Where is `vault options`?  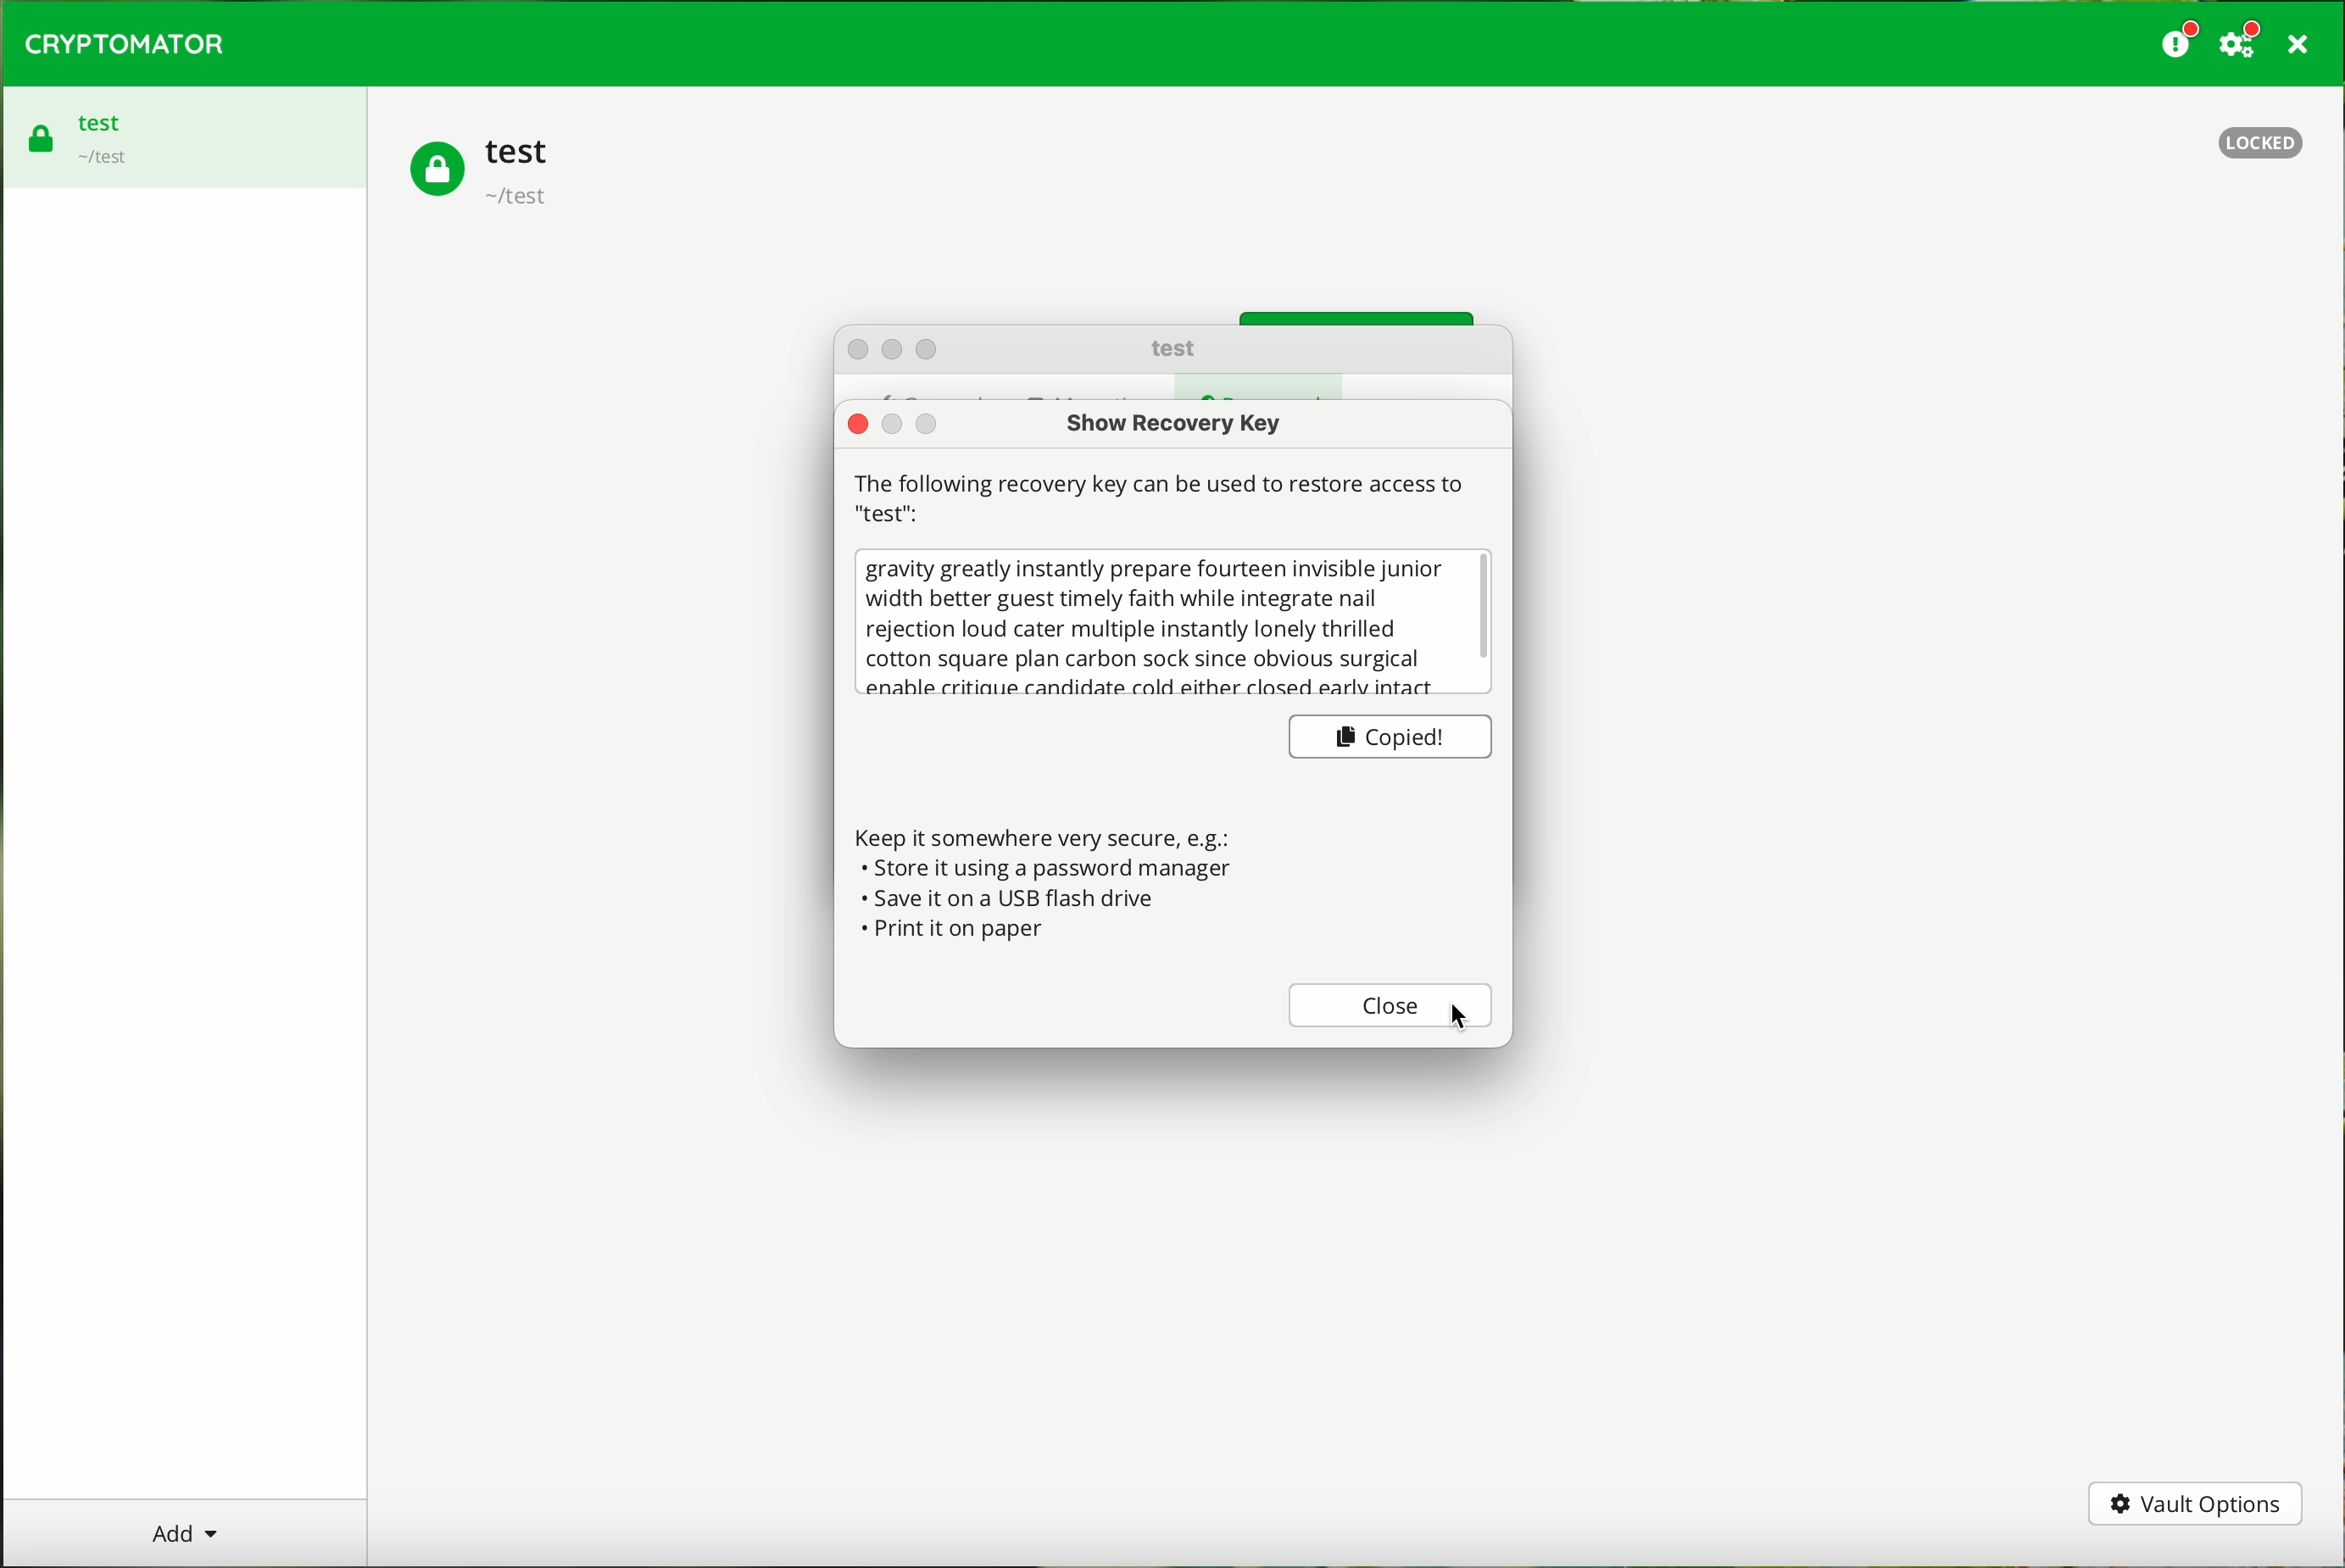 vault options is located at coordinates (2196, 1506).